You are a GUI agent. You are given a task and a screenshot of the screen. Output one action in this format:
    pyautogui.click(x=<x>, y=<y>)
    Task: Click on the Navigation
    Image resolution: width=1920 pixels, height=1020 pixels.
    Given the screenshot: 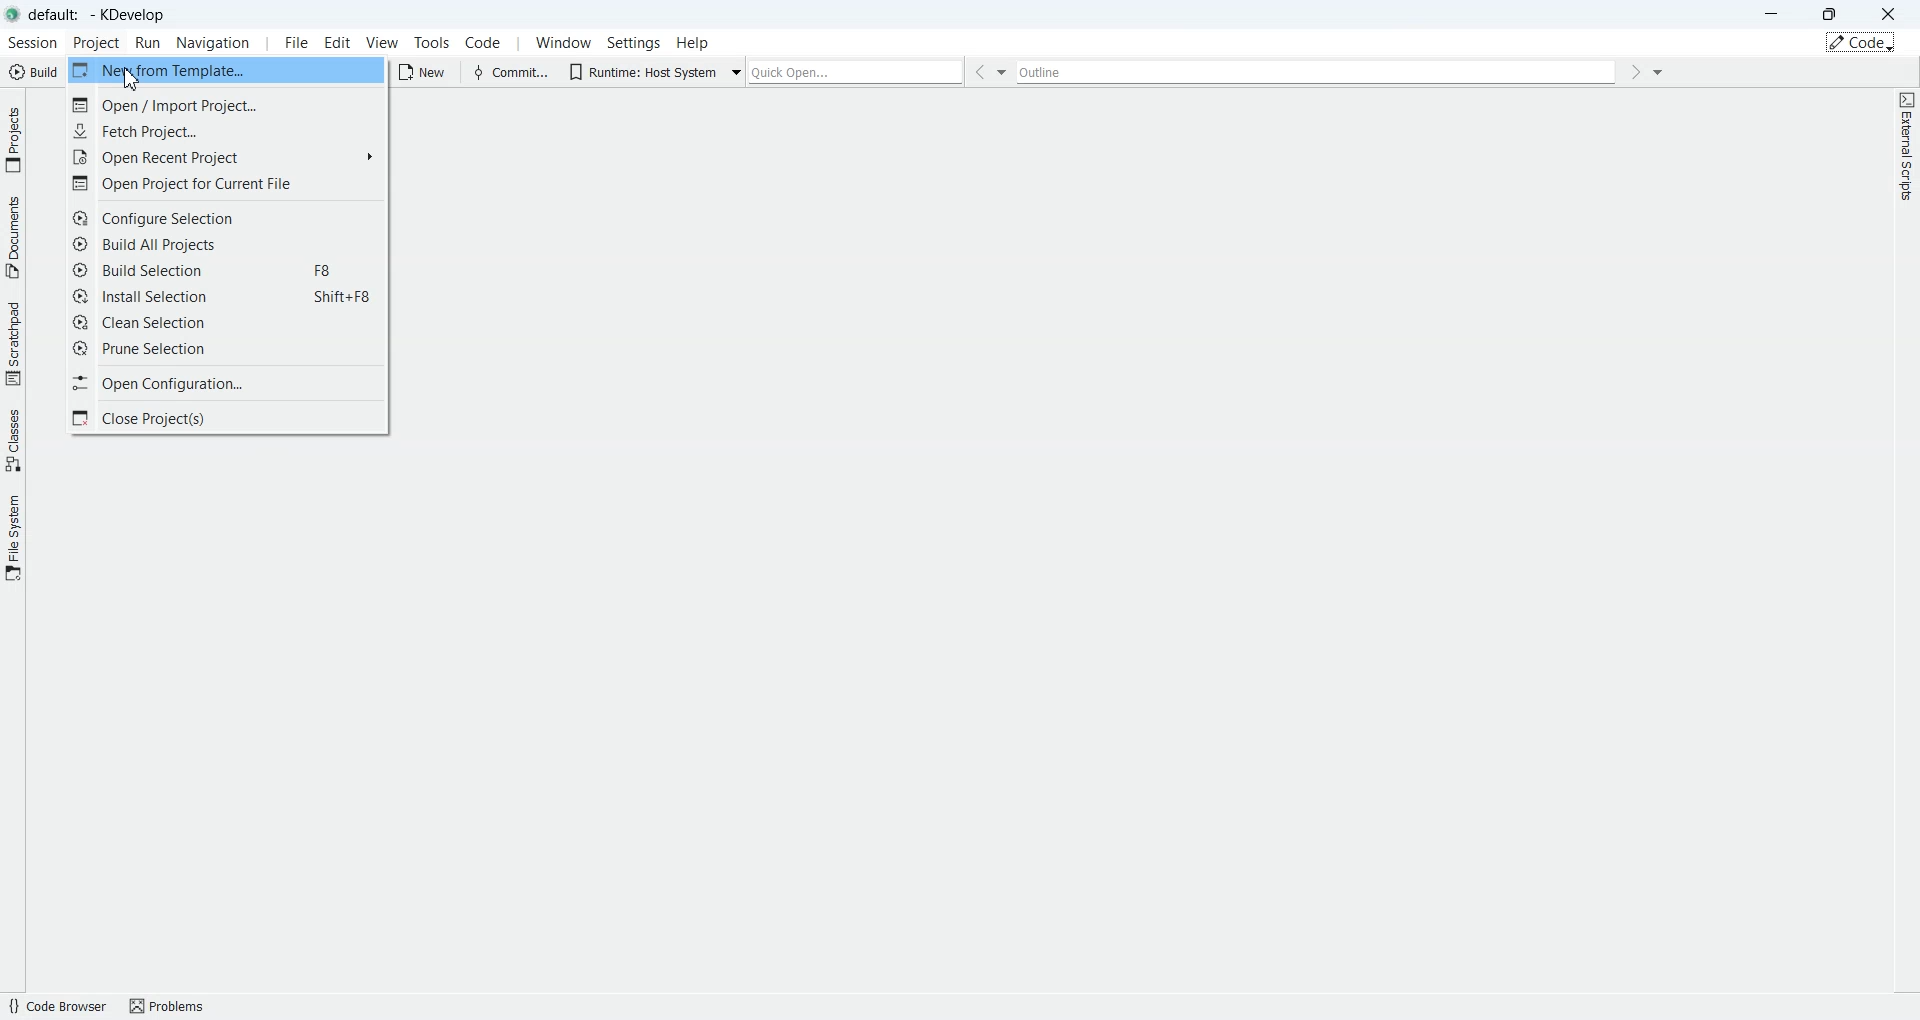 What is the action you would take?
    pyautogui.click(x=216, y=43)
    